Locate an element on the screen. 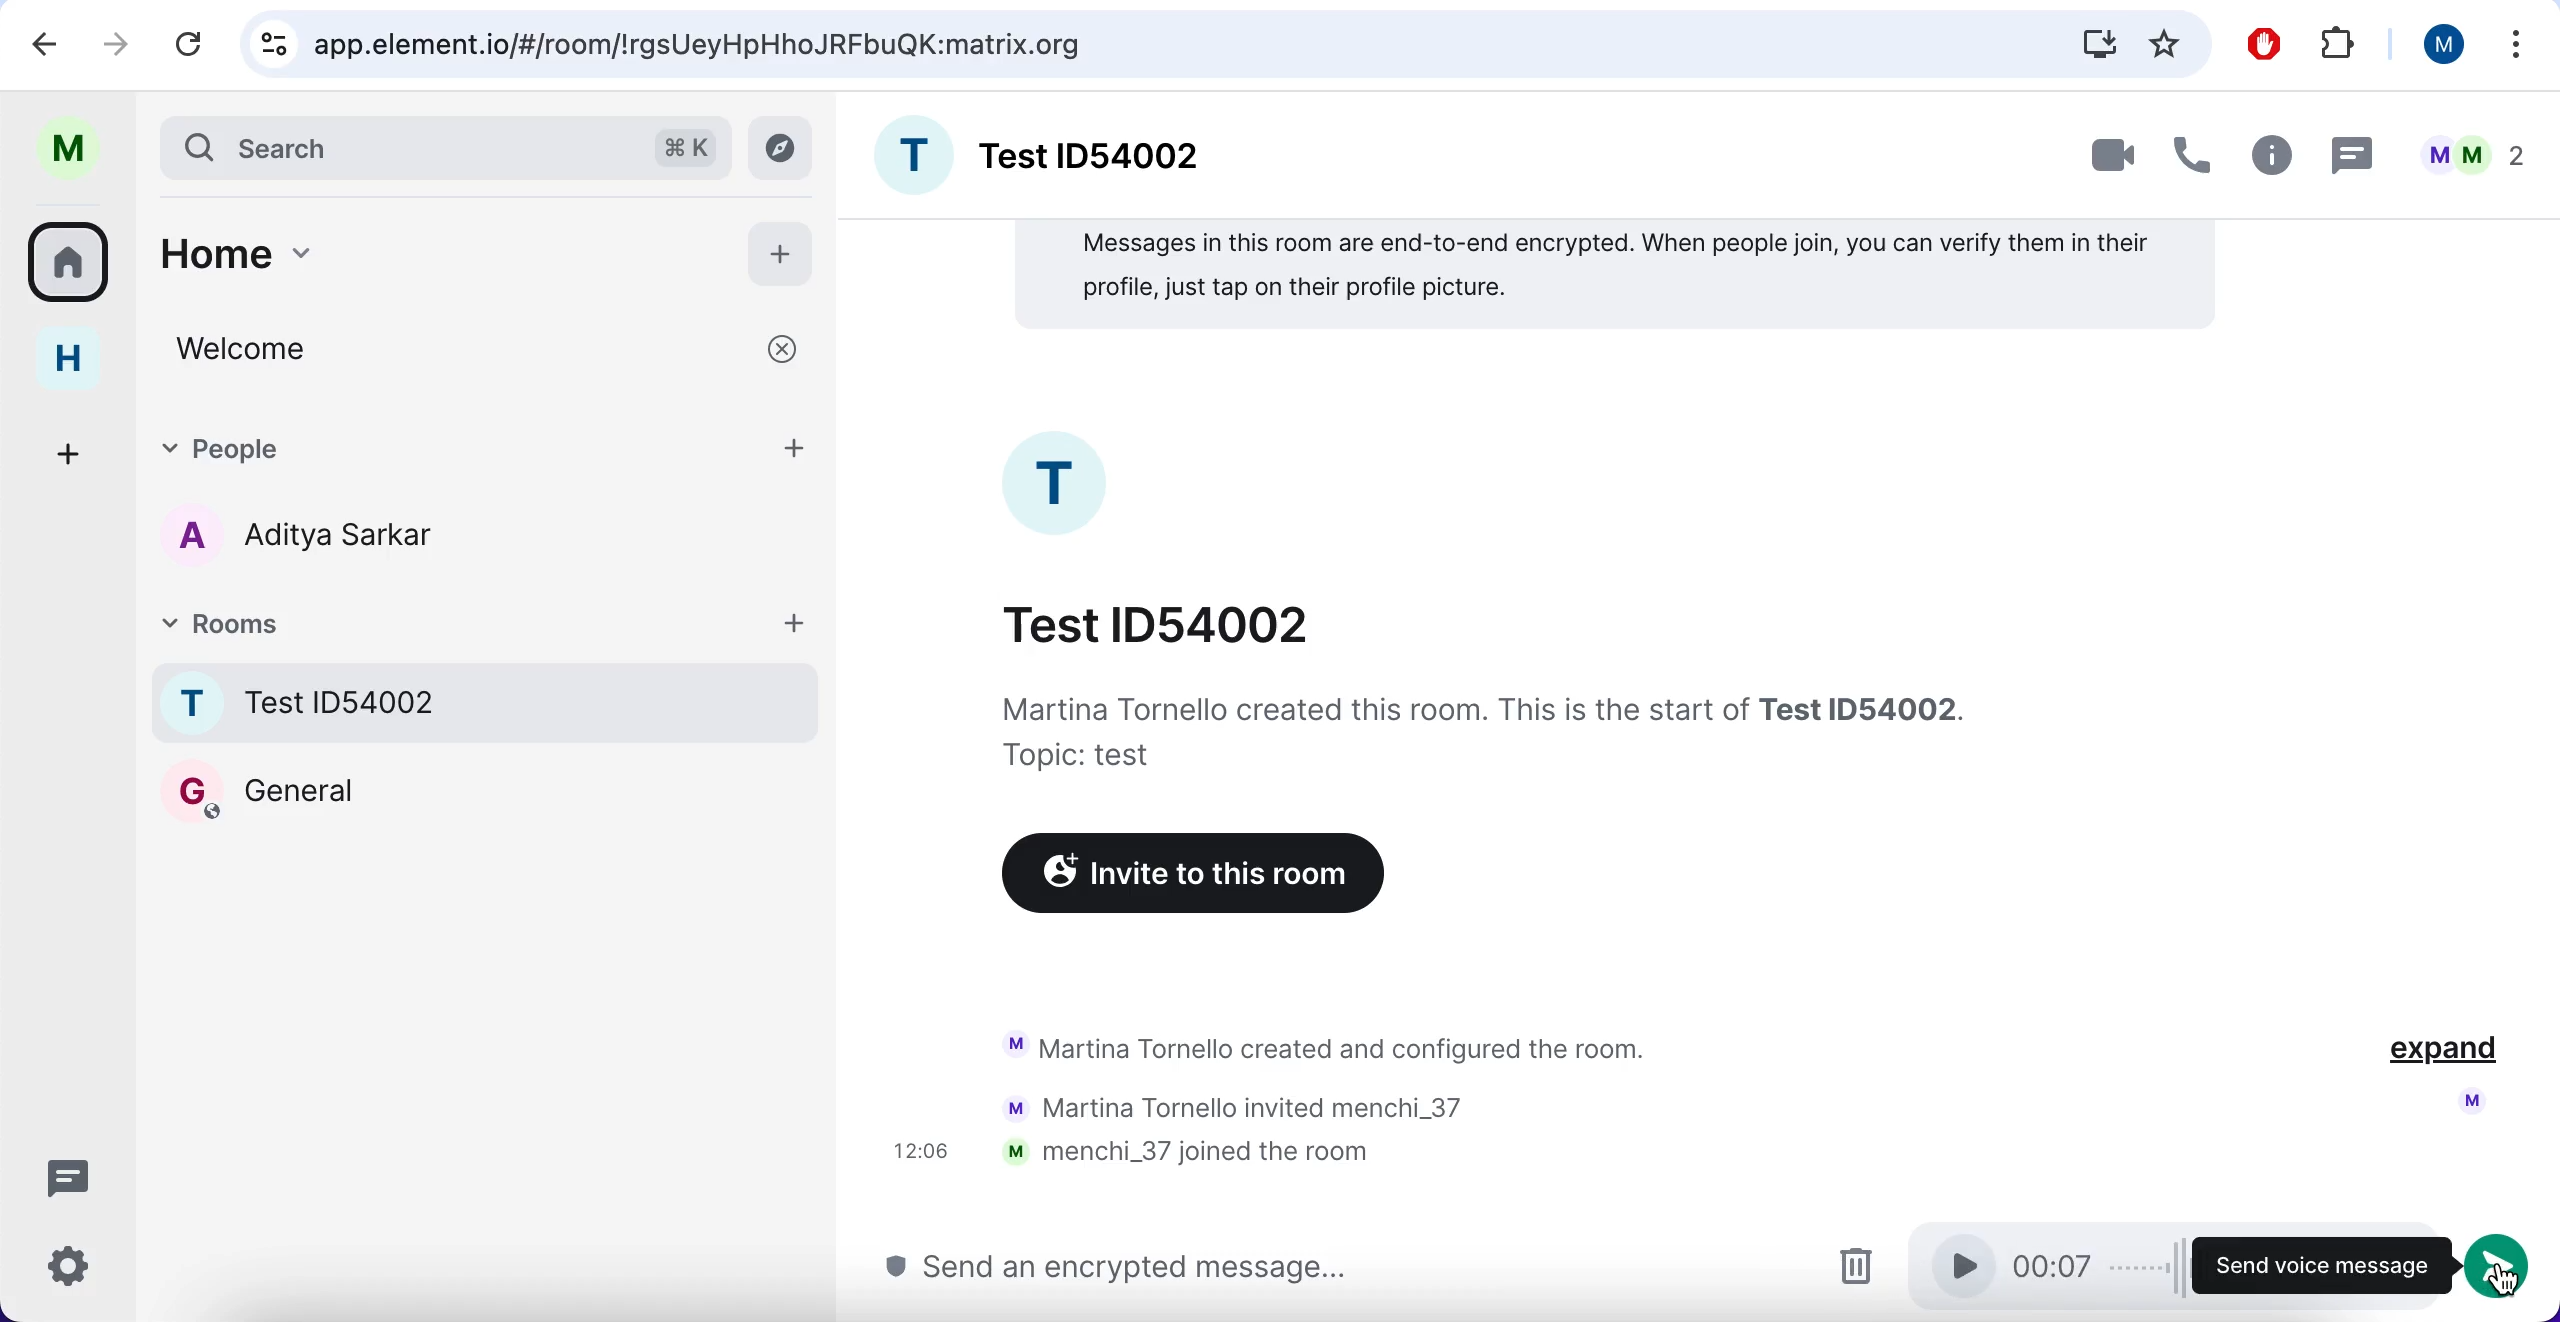 The image size is (2560, 1322). install Matrix is located at coordinates (2099, 43).